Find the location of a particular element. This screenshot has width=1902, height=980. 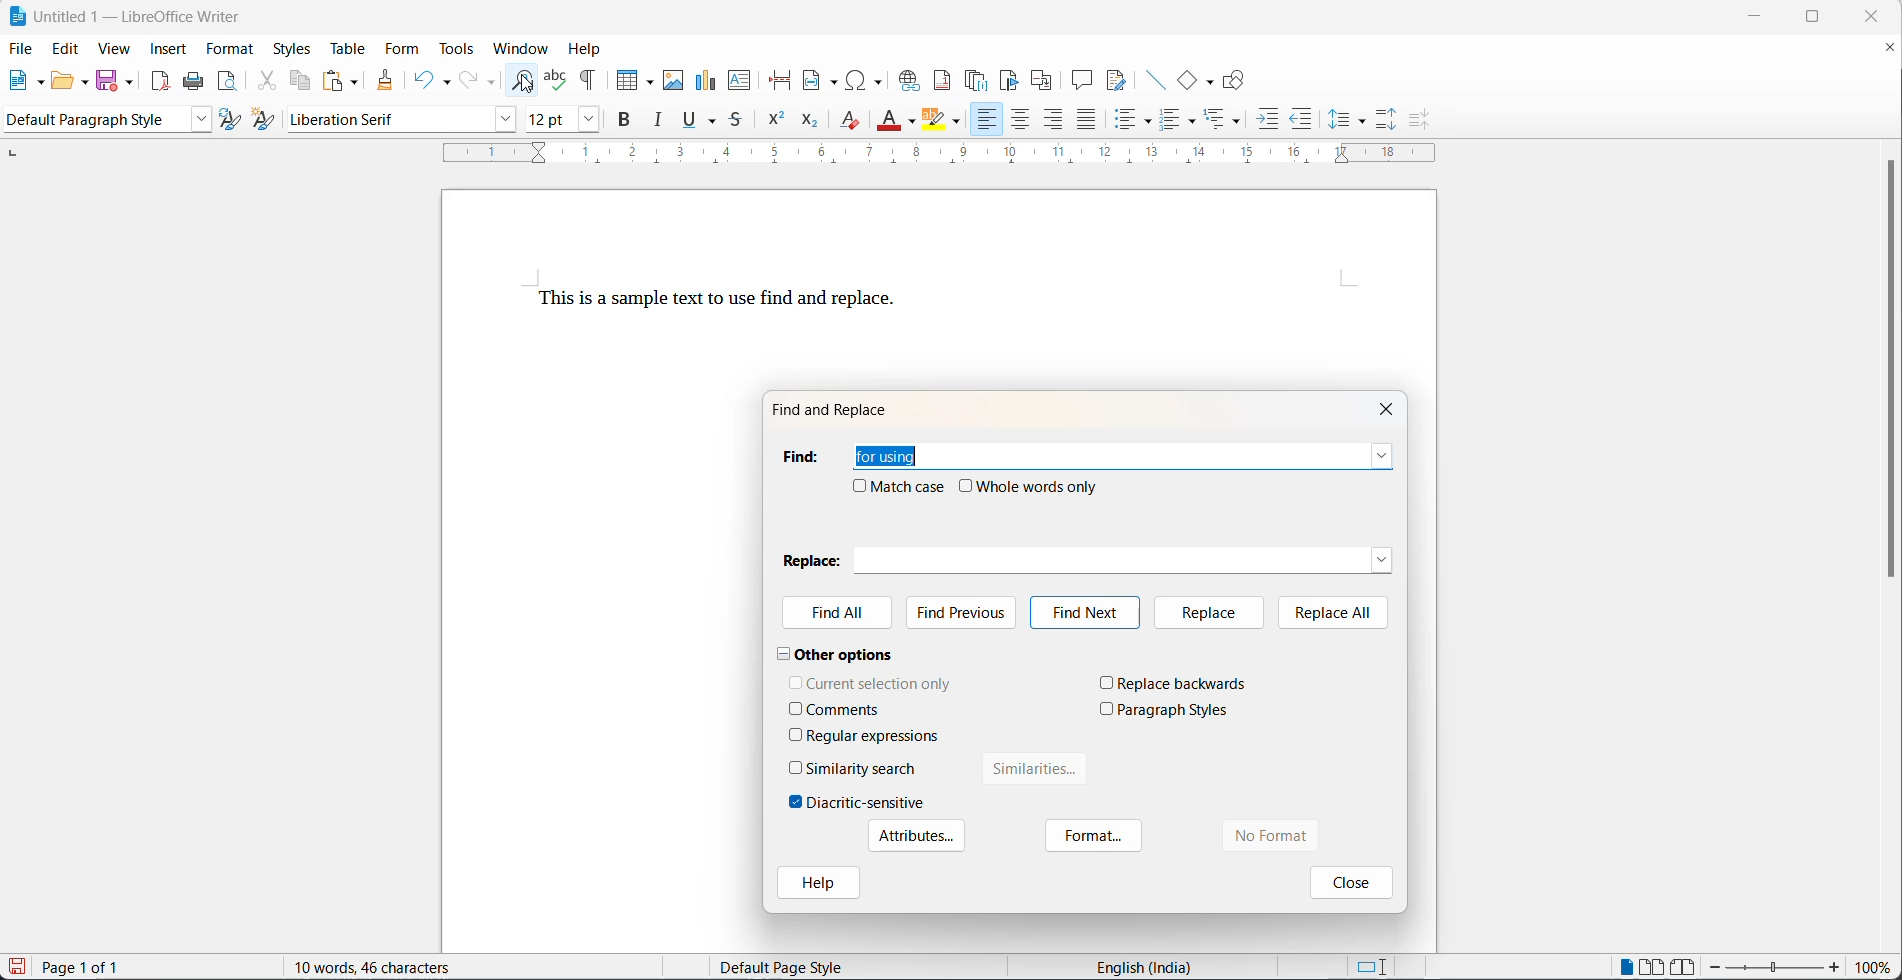

checkbox is located at coordinates (796, 734).